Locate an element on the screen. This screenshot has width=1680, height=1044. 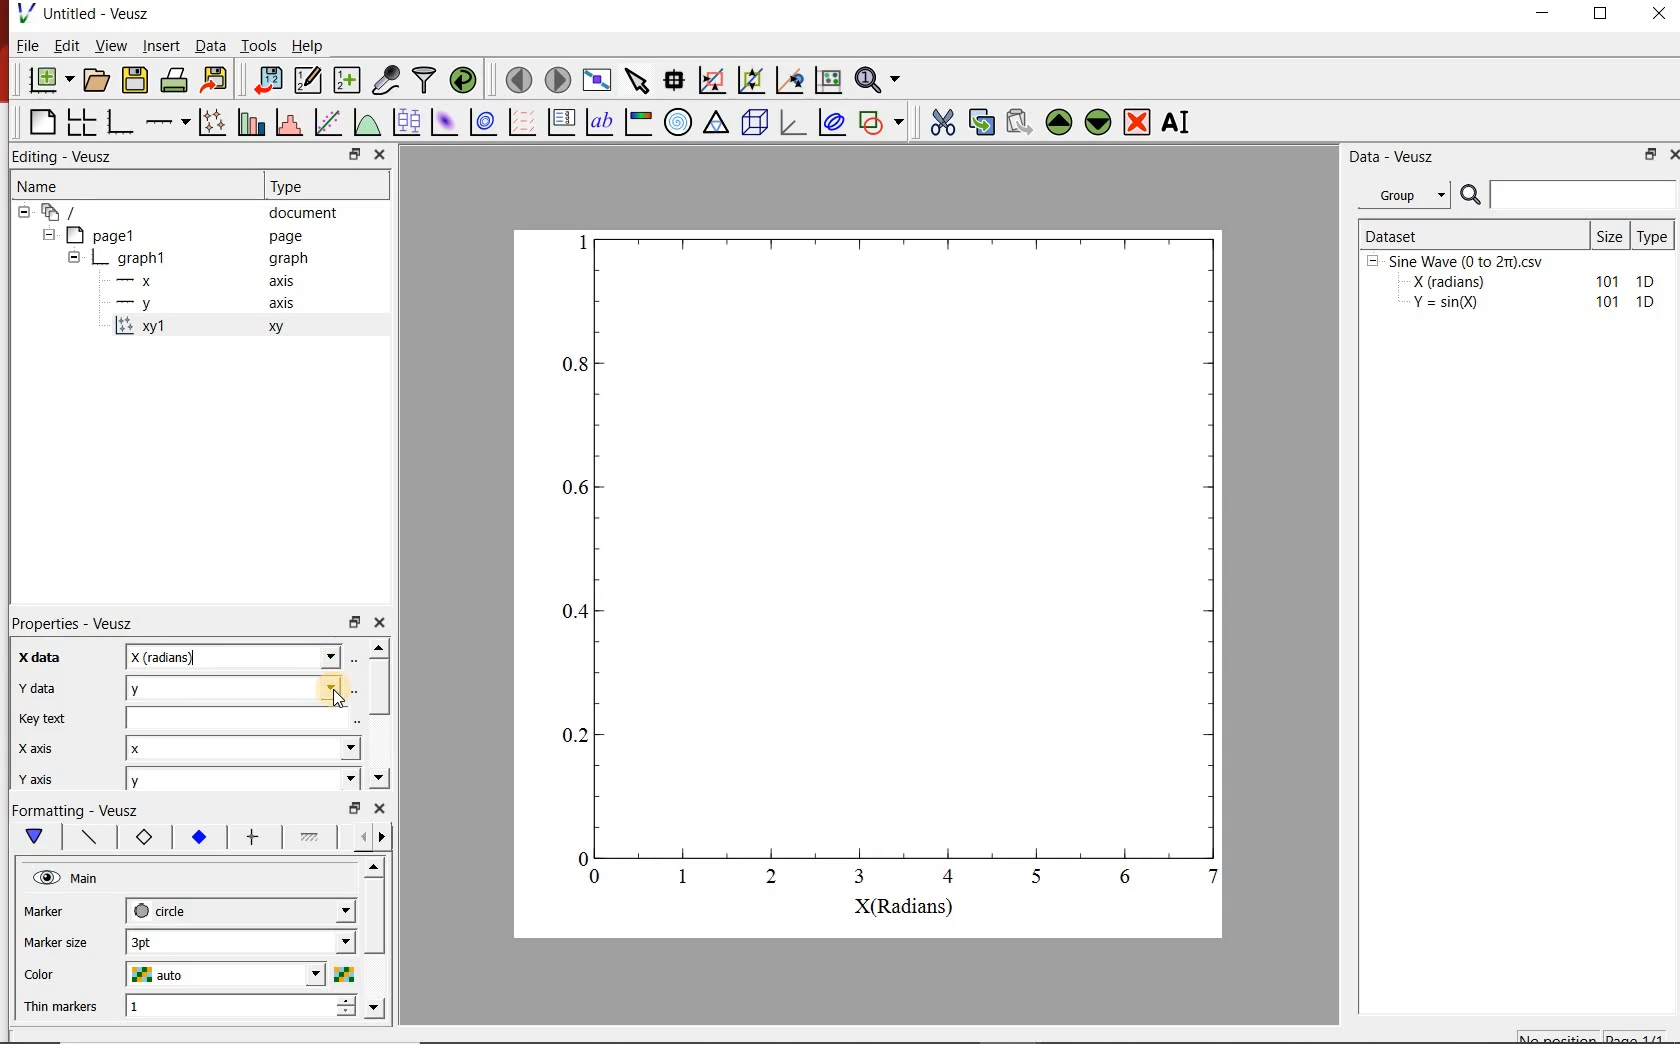
new document is located at coordinates (51, 81).